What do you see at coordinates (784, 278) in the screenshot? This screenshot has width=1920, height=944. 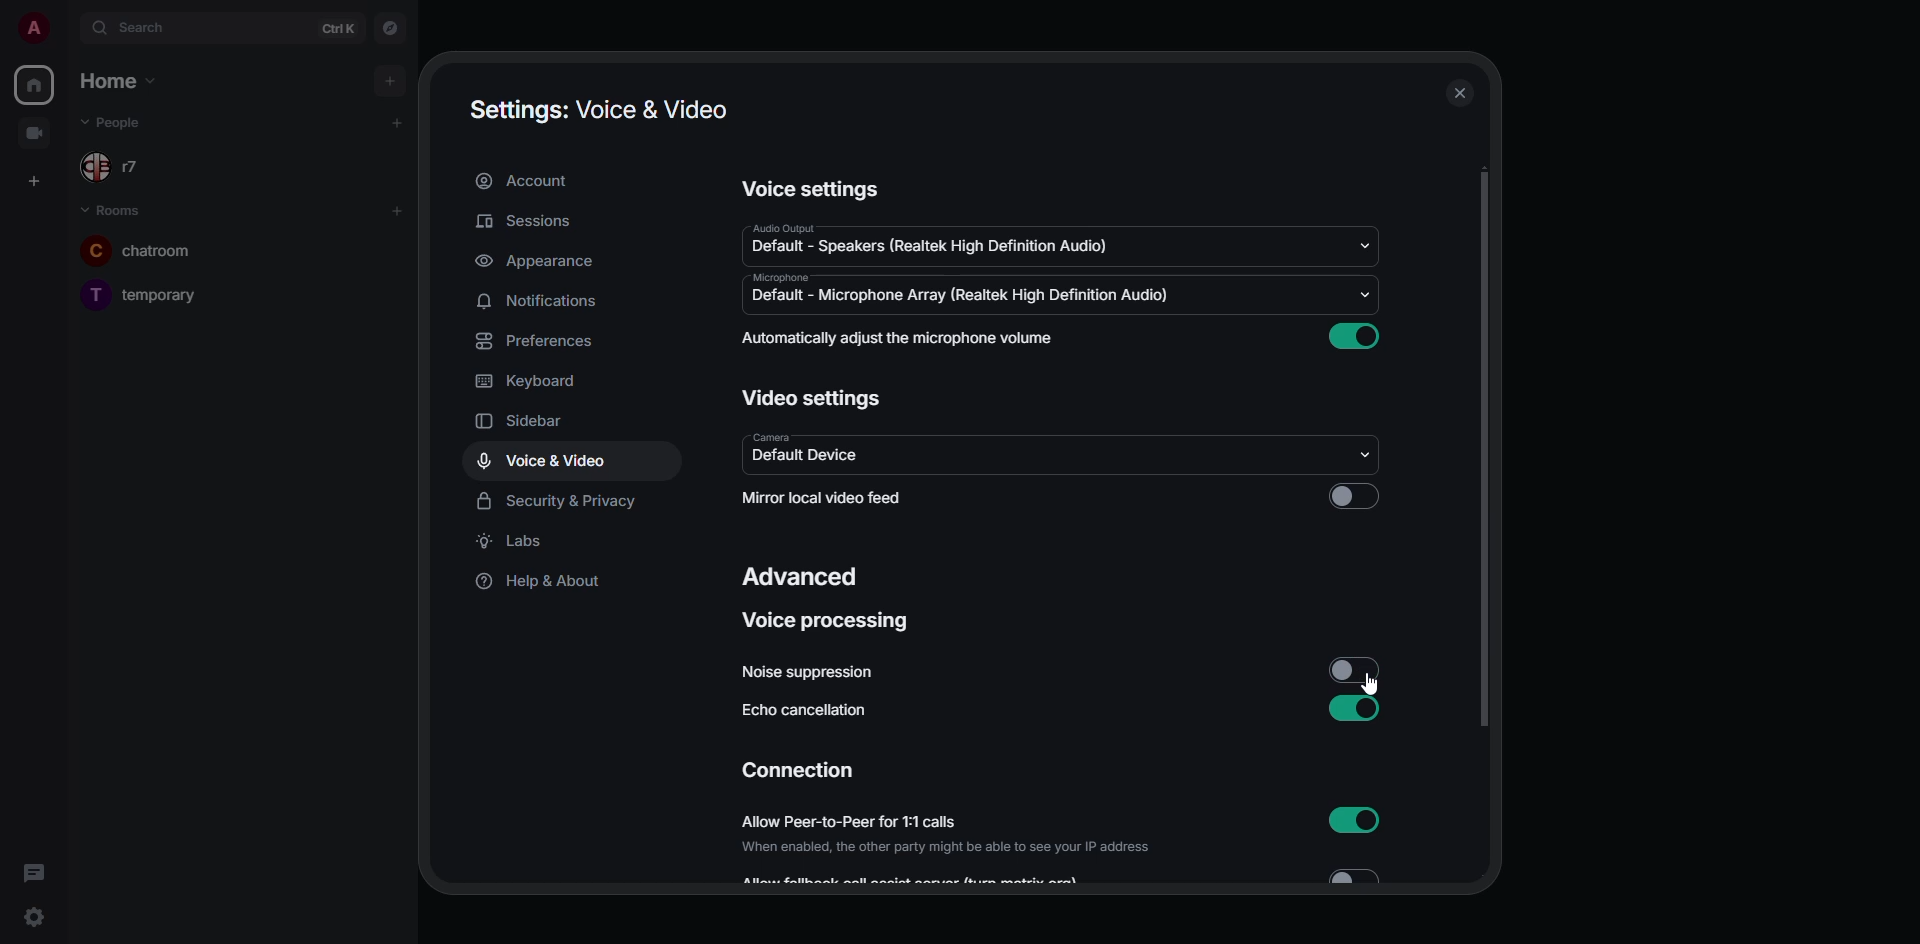 I see `microphone` at bounding box center [784, 278].